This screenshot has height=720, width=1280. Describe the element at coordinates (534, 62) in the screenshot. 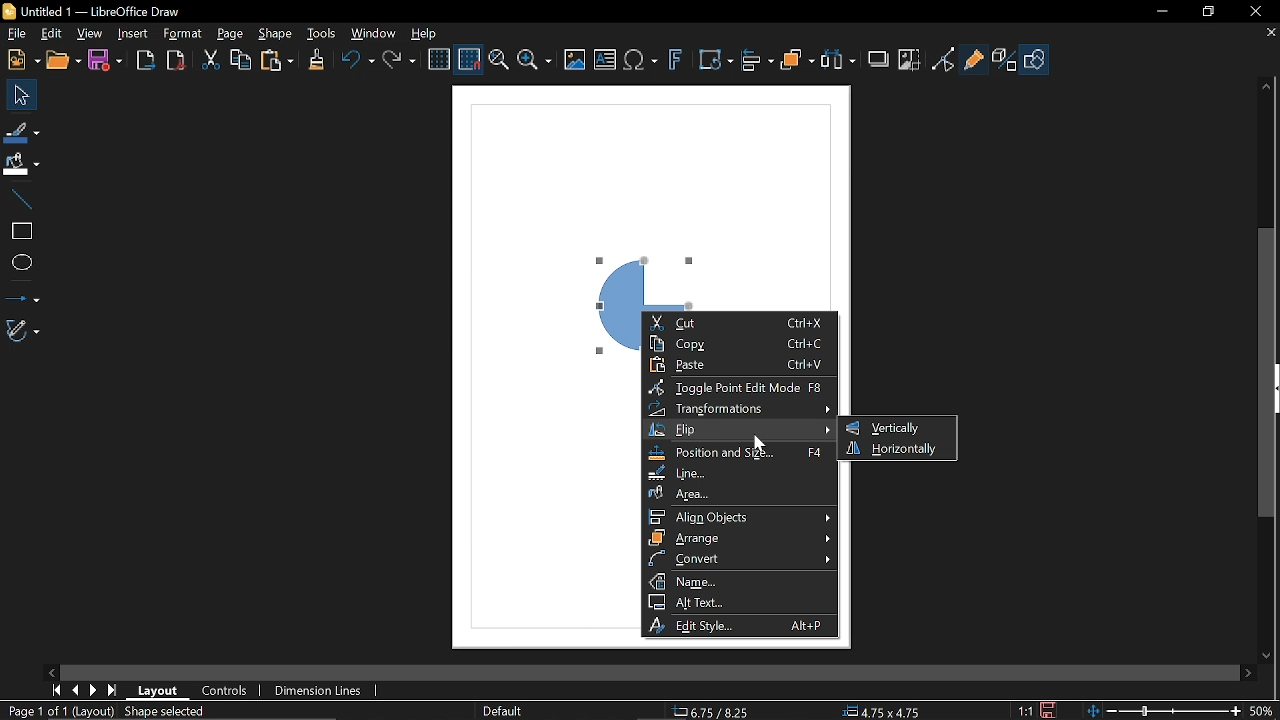

I see `Zoom` at that location.